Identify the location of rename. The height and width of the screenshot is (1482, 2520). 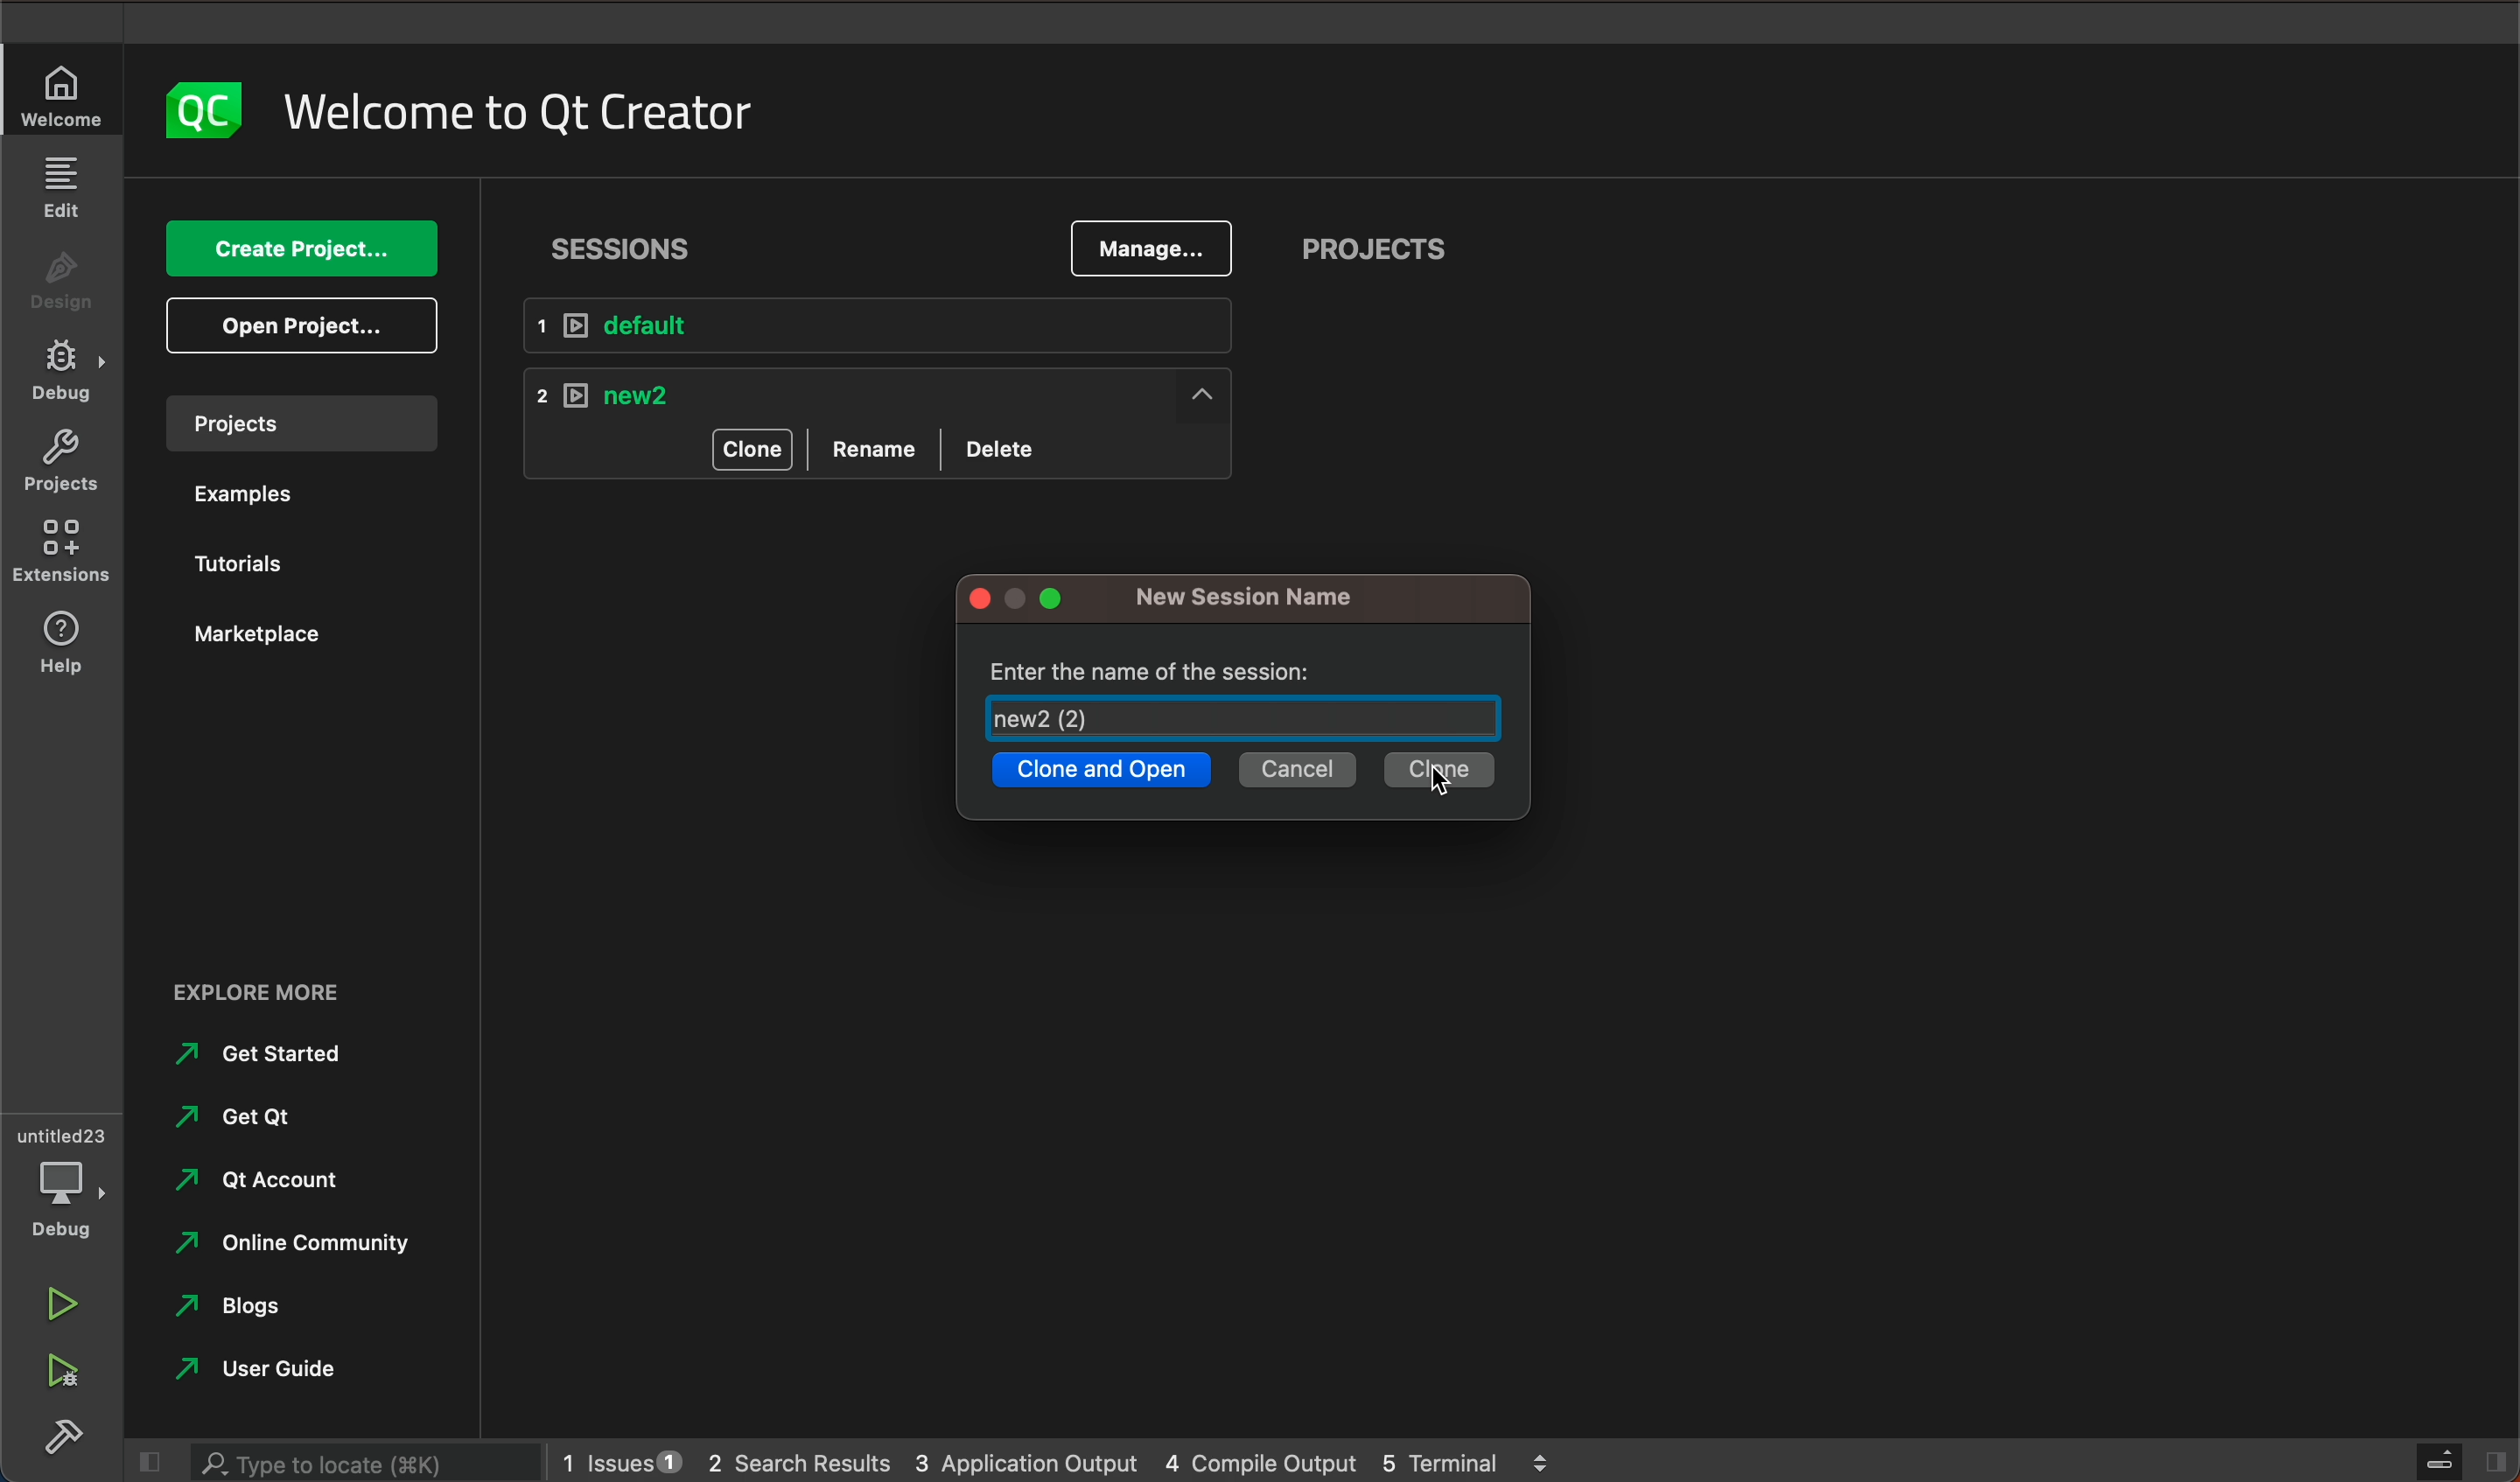
(876, 447).